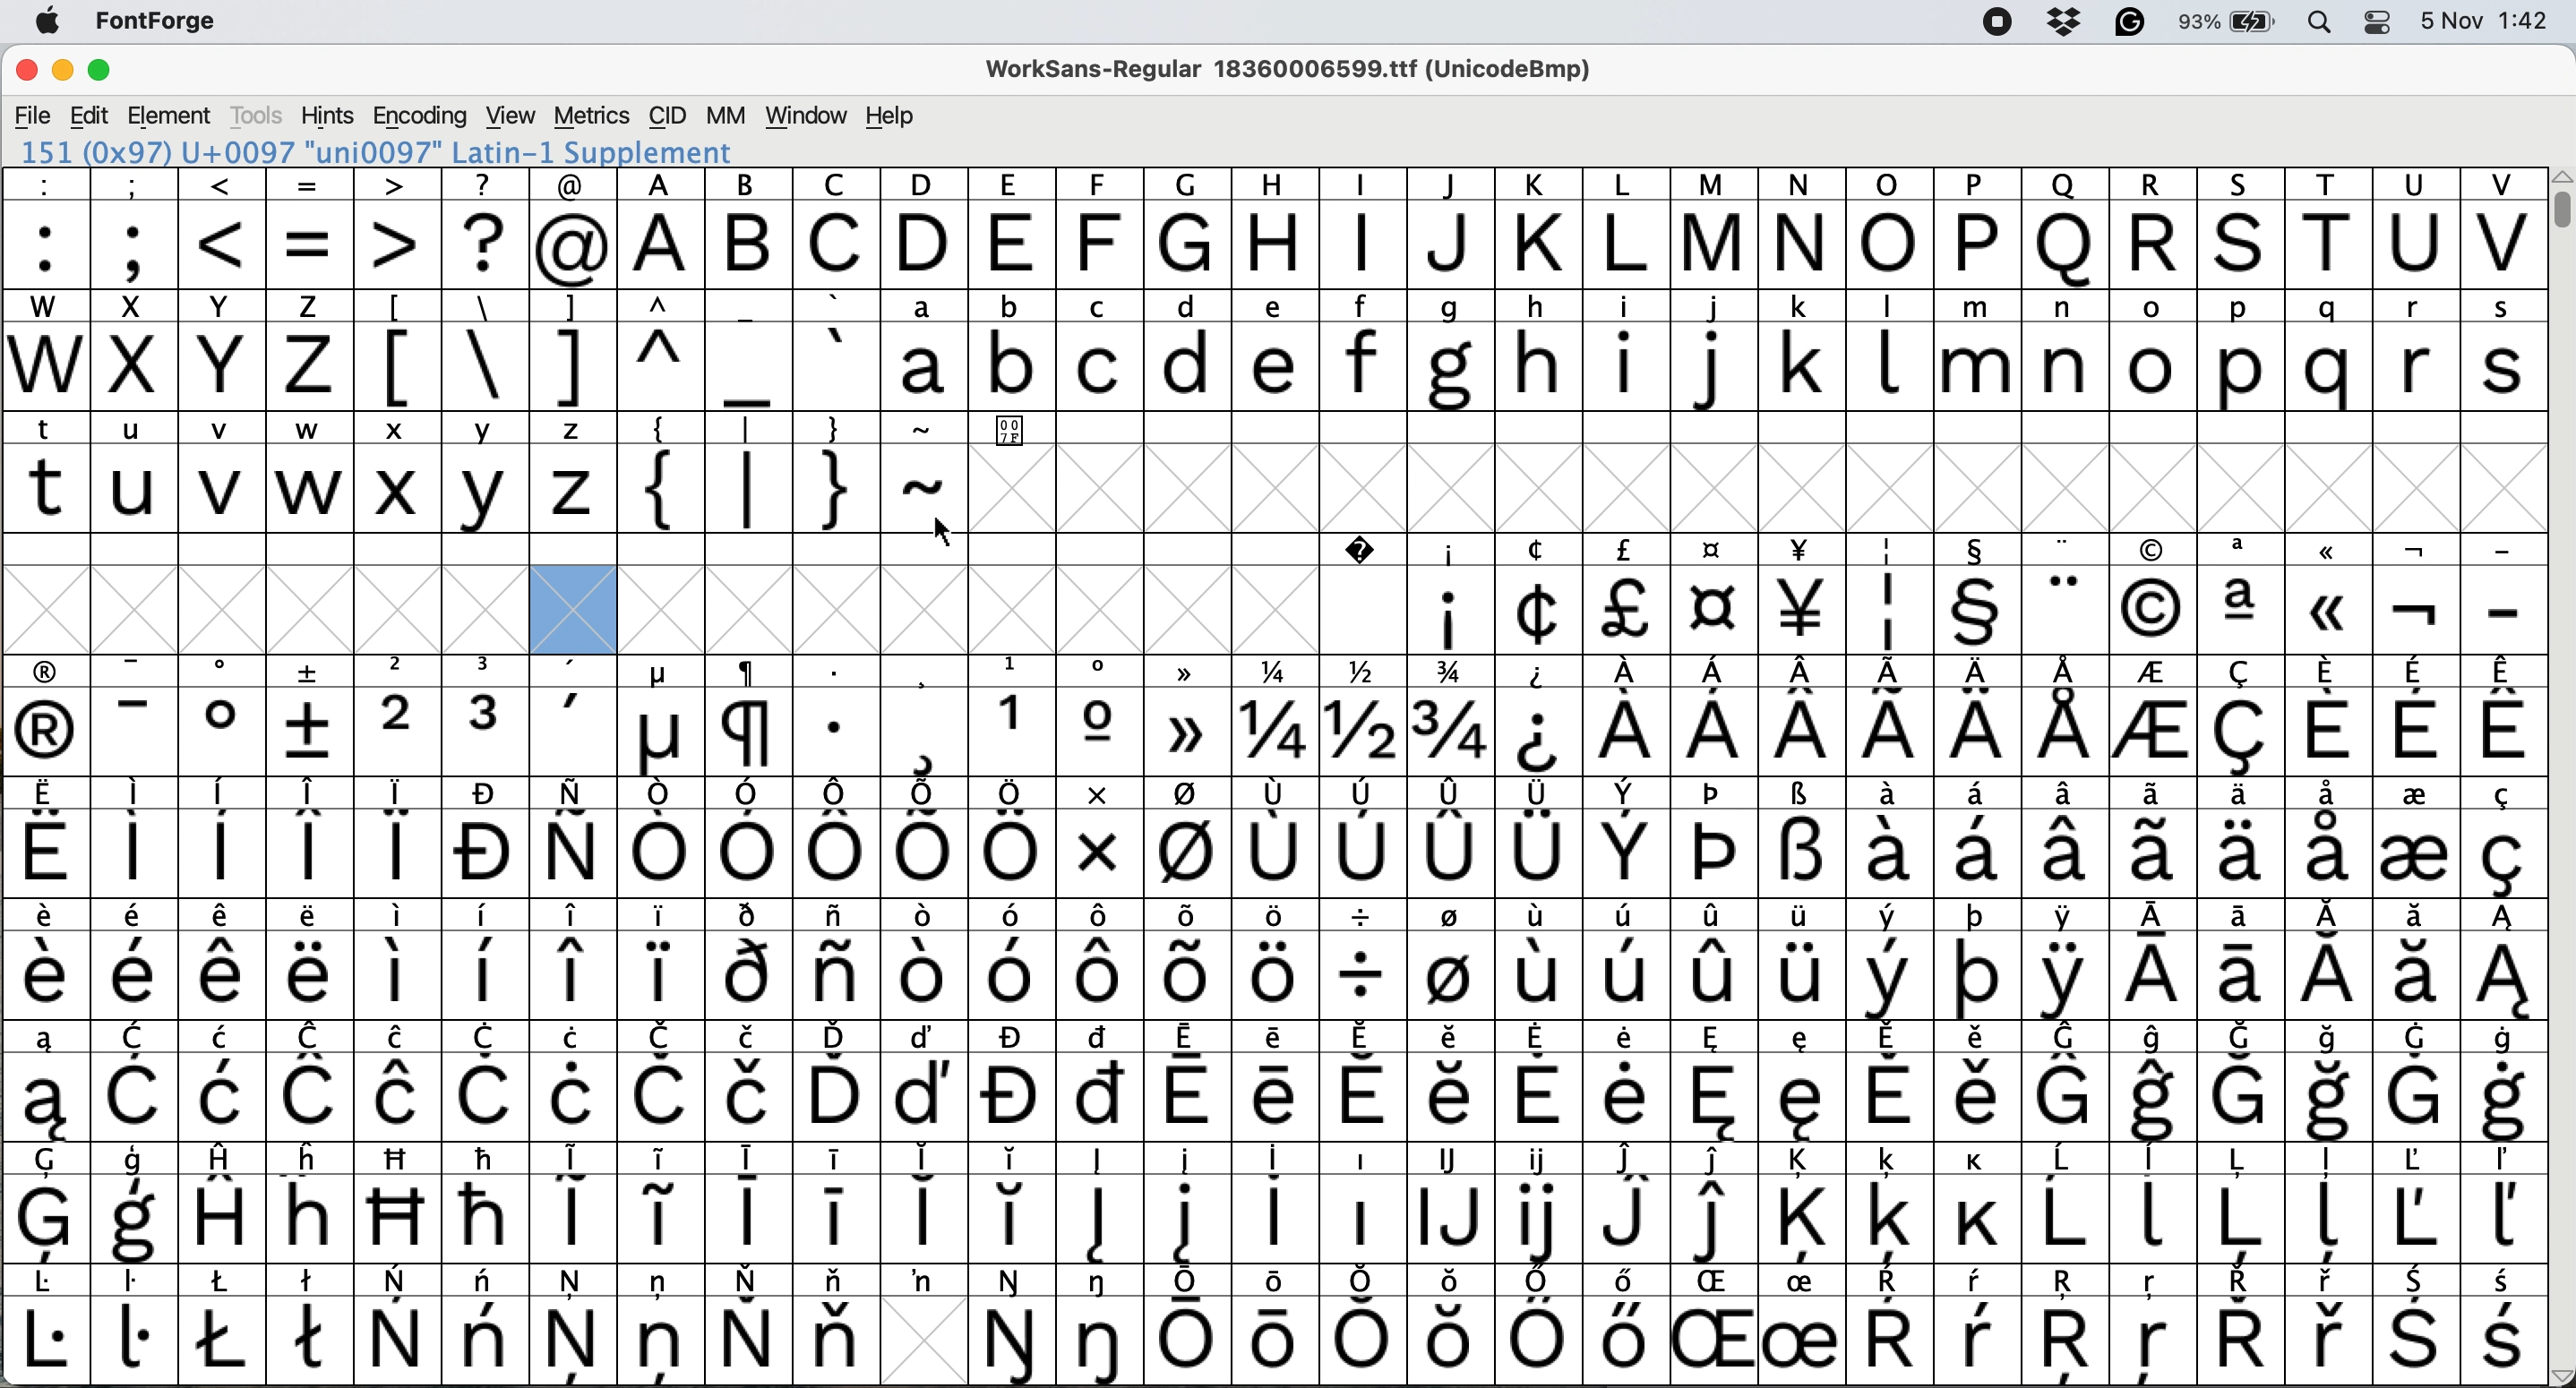 The width and height of the screenshot is (2576, 1388). What do you see at coordinates (591, 116) in the screenshot?
I see `metrics` at bounding box center [591, 116].